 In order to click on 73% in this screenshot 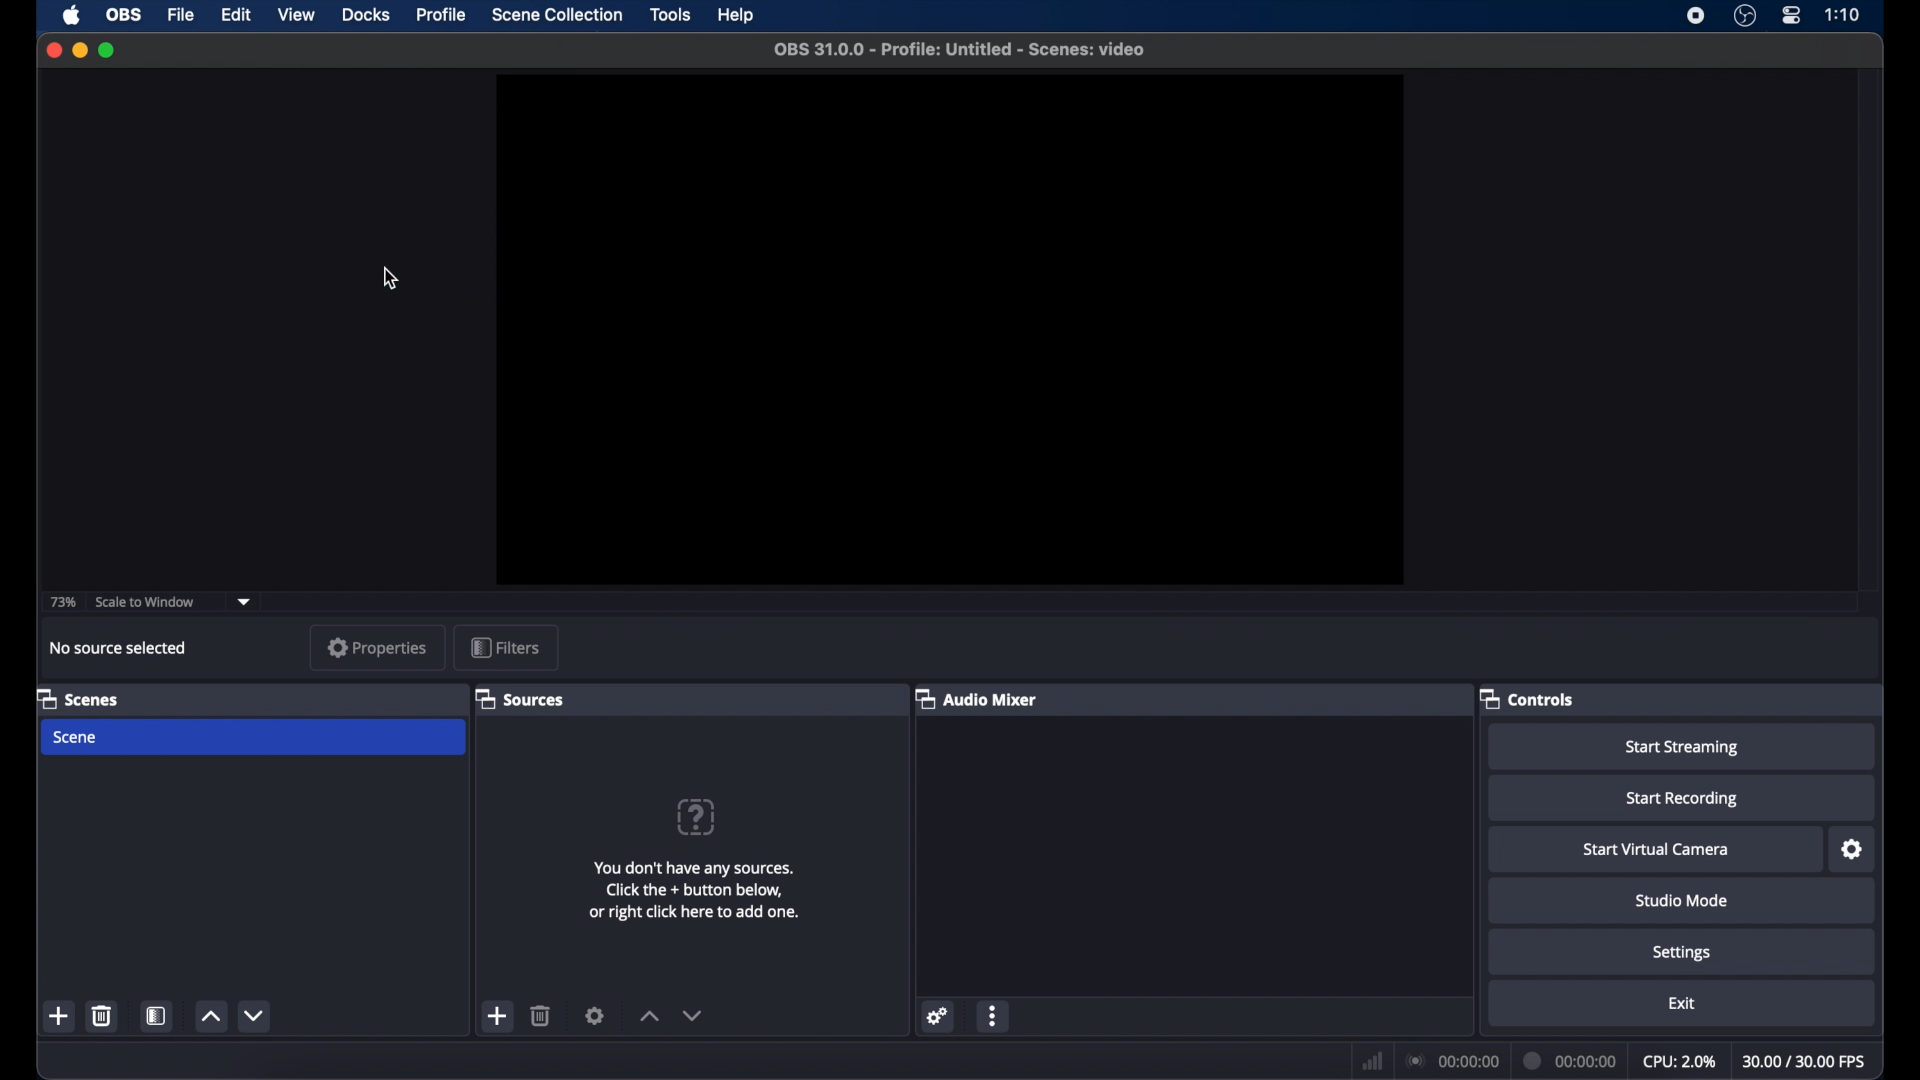, I will do `click(61, 602)`.